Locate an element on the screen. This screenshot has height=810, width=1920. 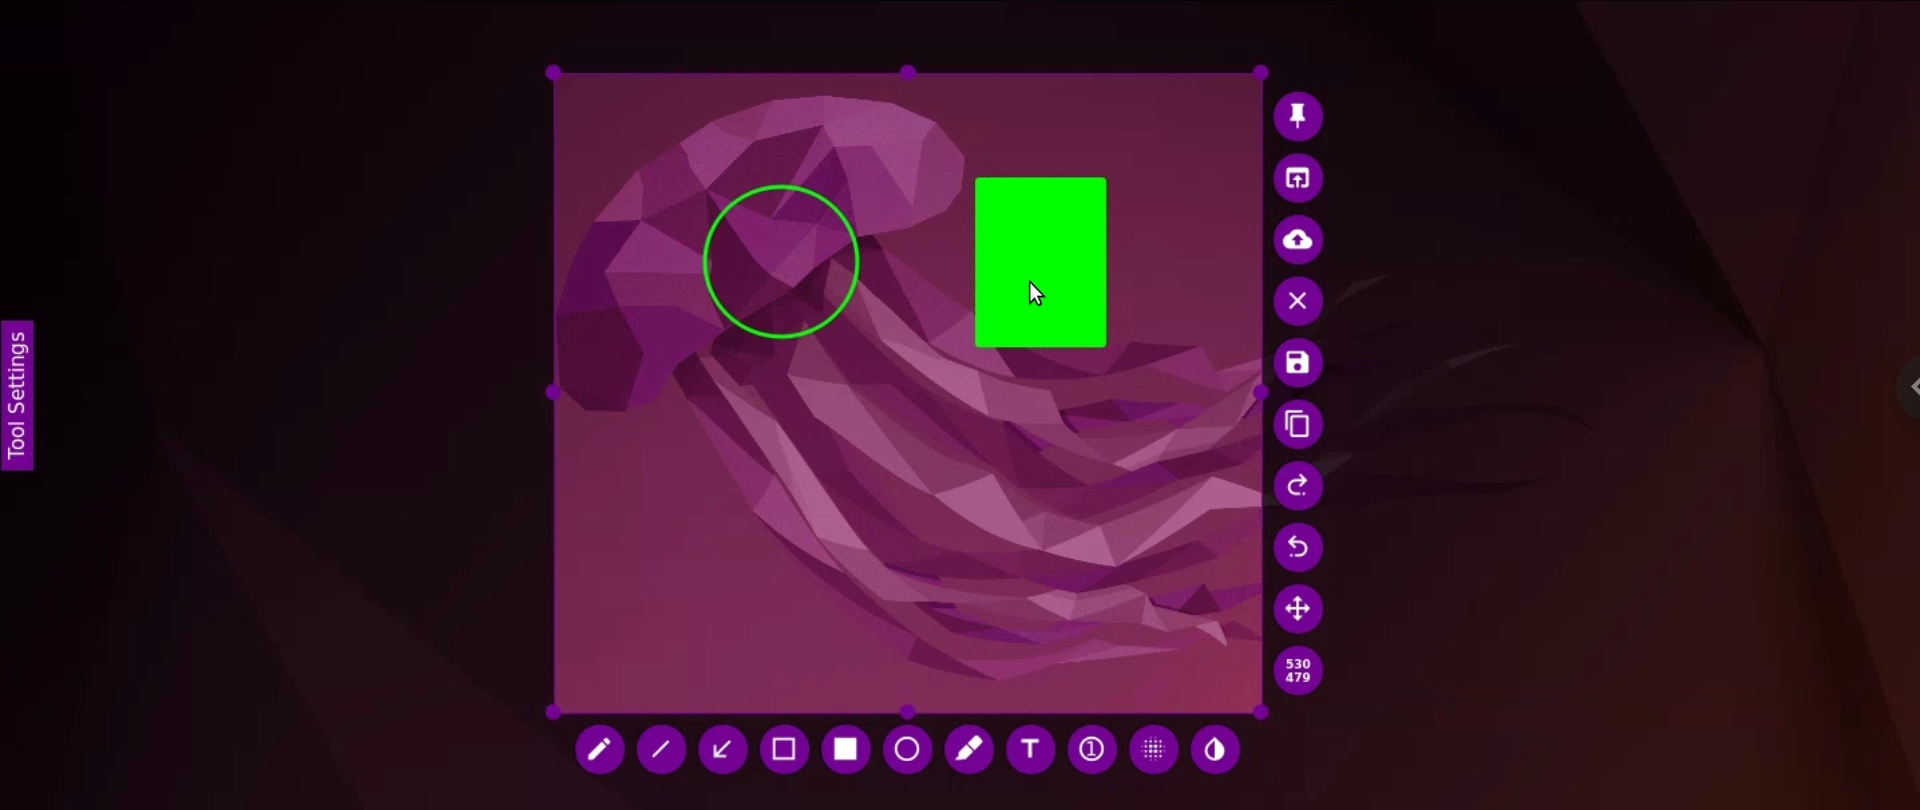
undo is located at coordinates (1298, 484).